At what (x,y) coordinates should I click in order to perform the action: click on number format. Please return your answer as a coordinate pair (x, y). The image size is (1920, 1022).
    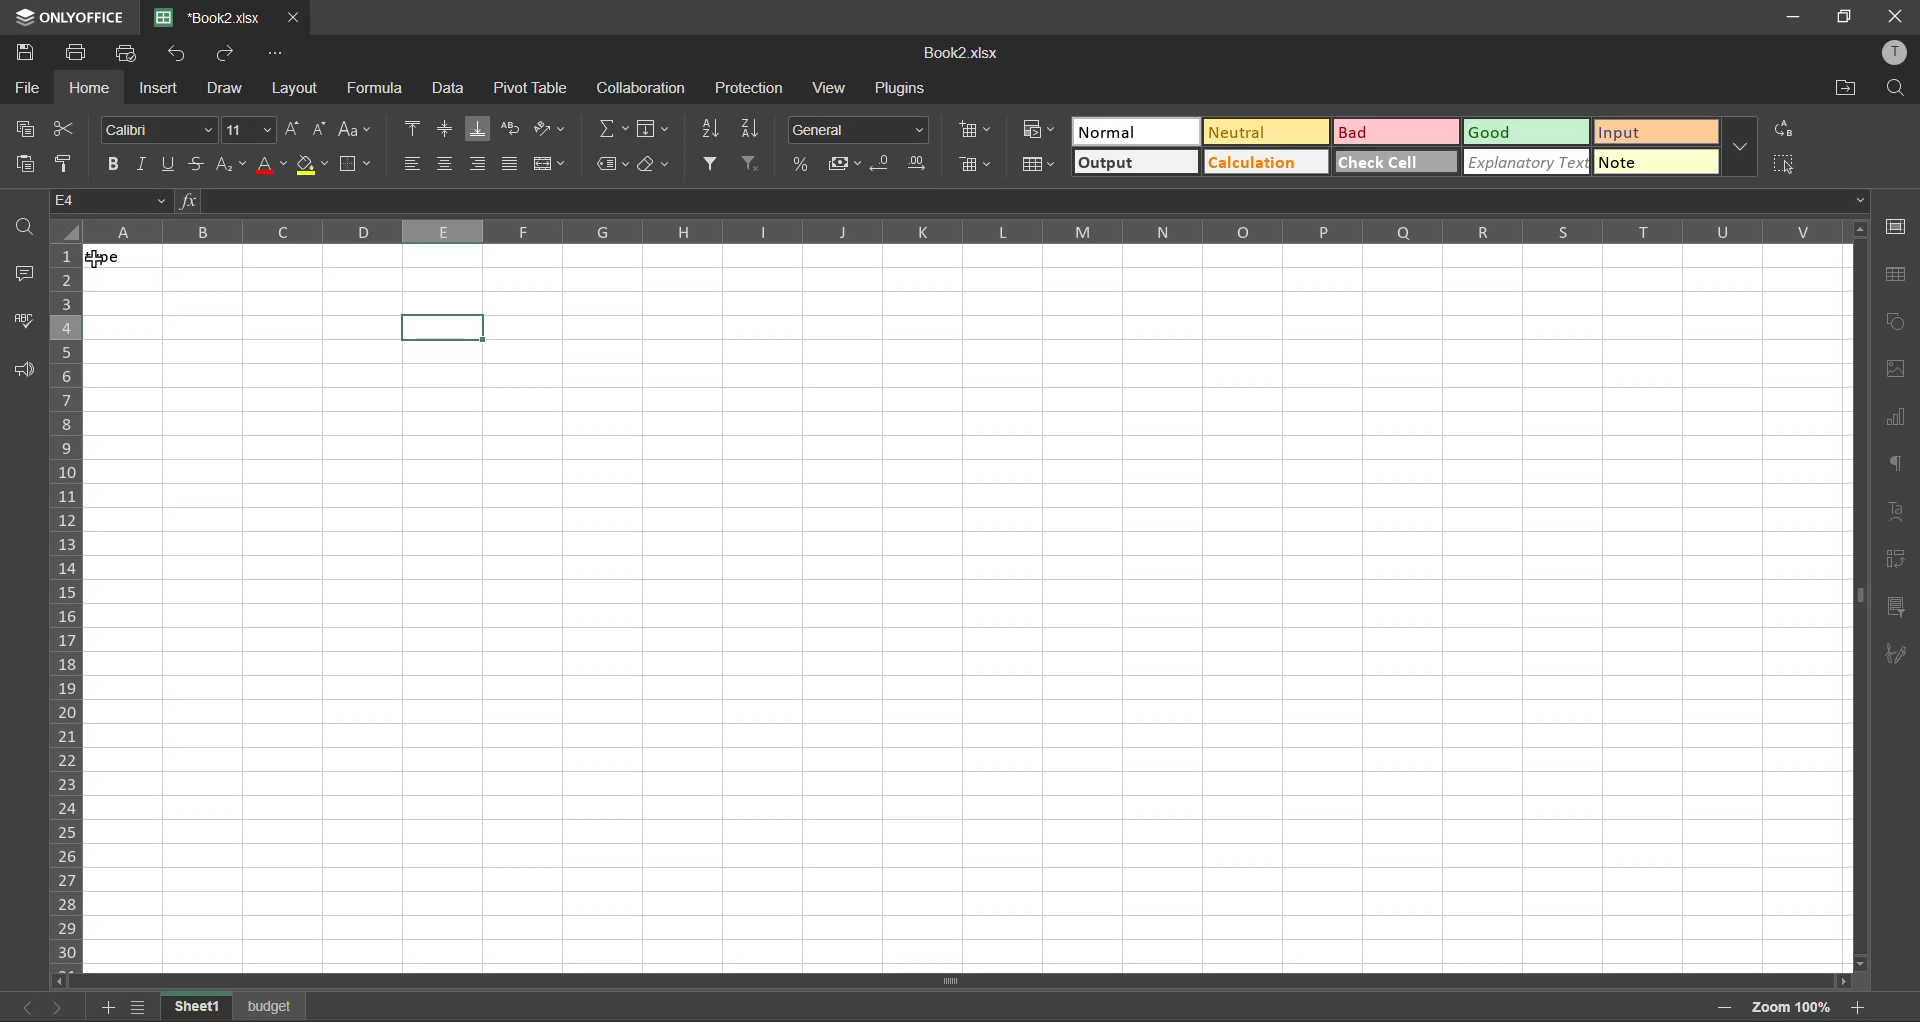
    Looking at the image, I should click on (859, 130).